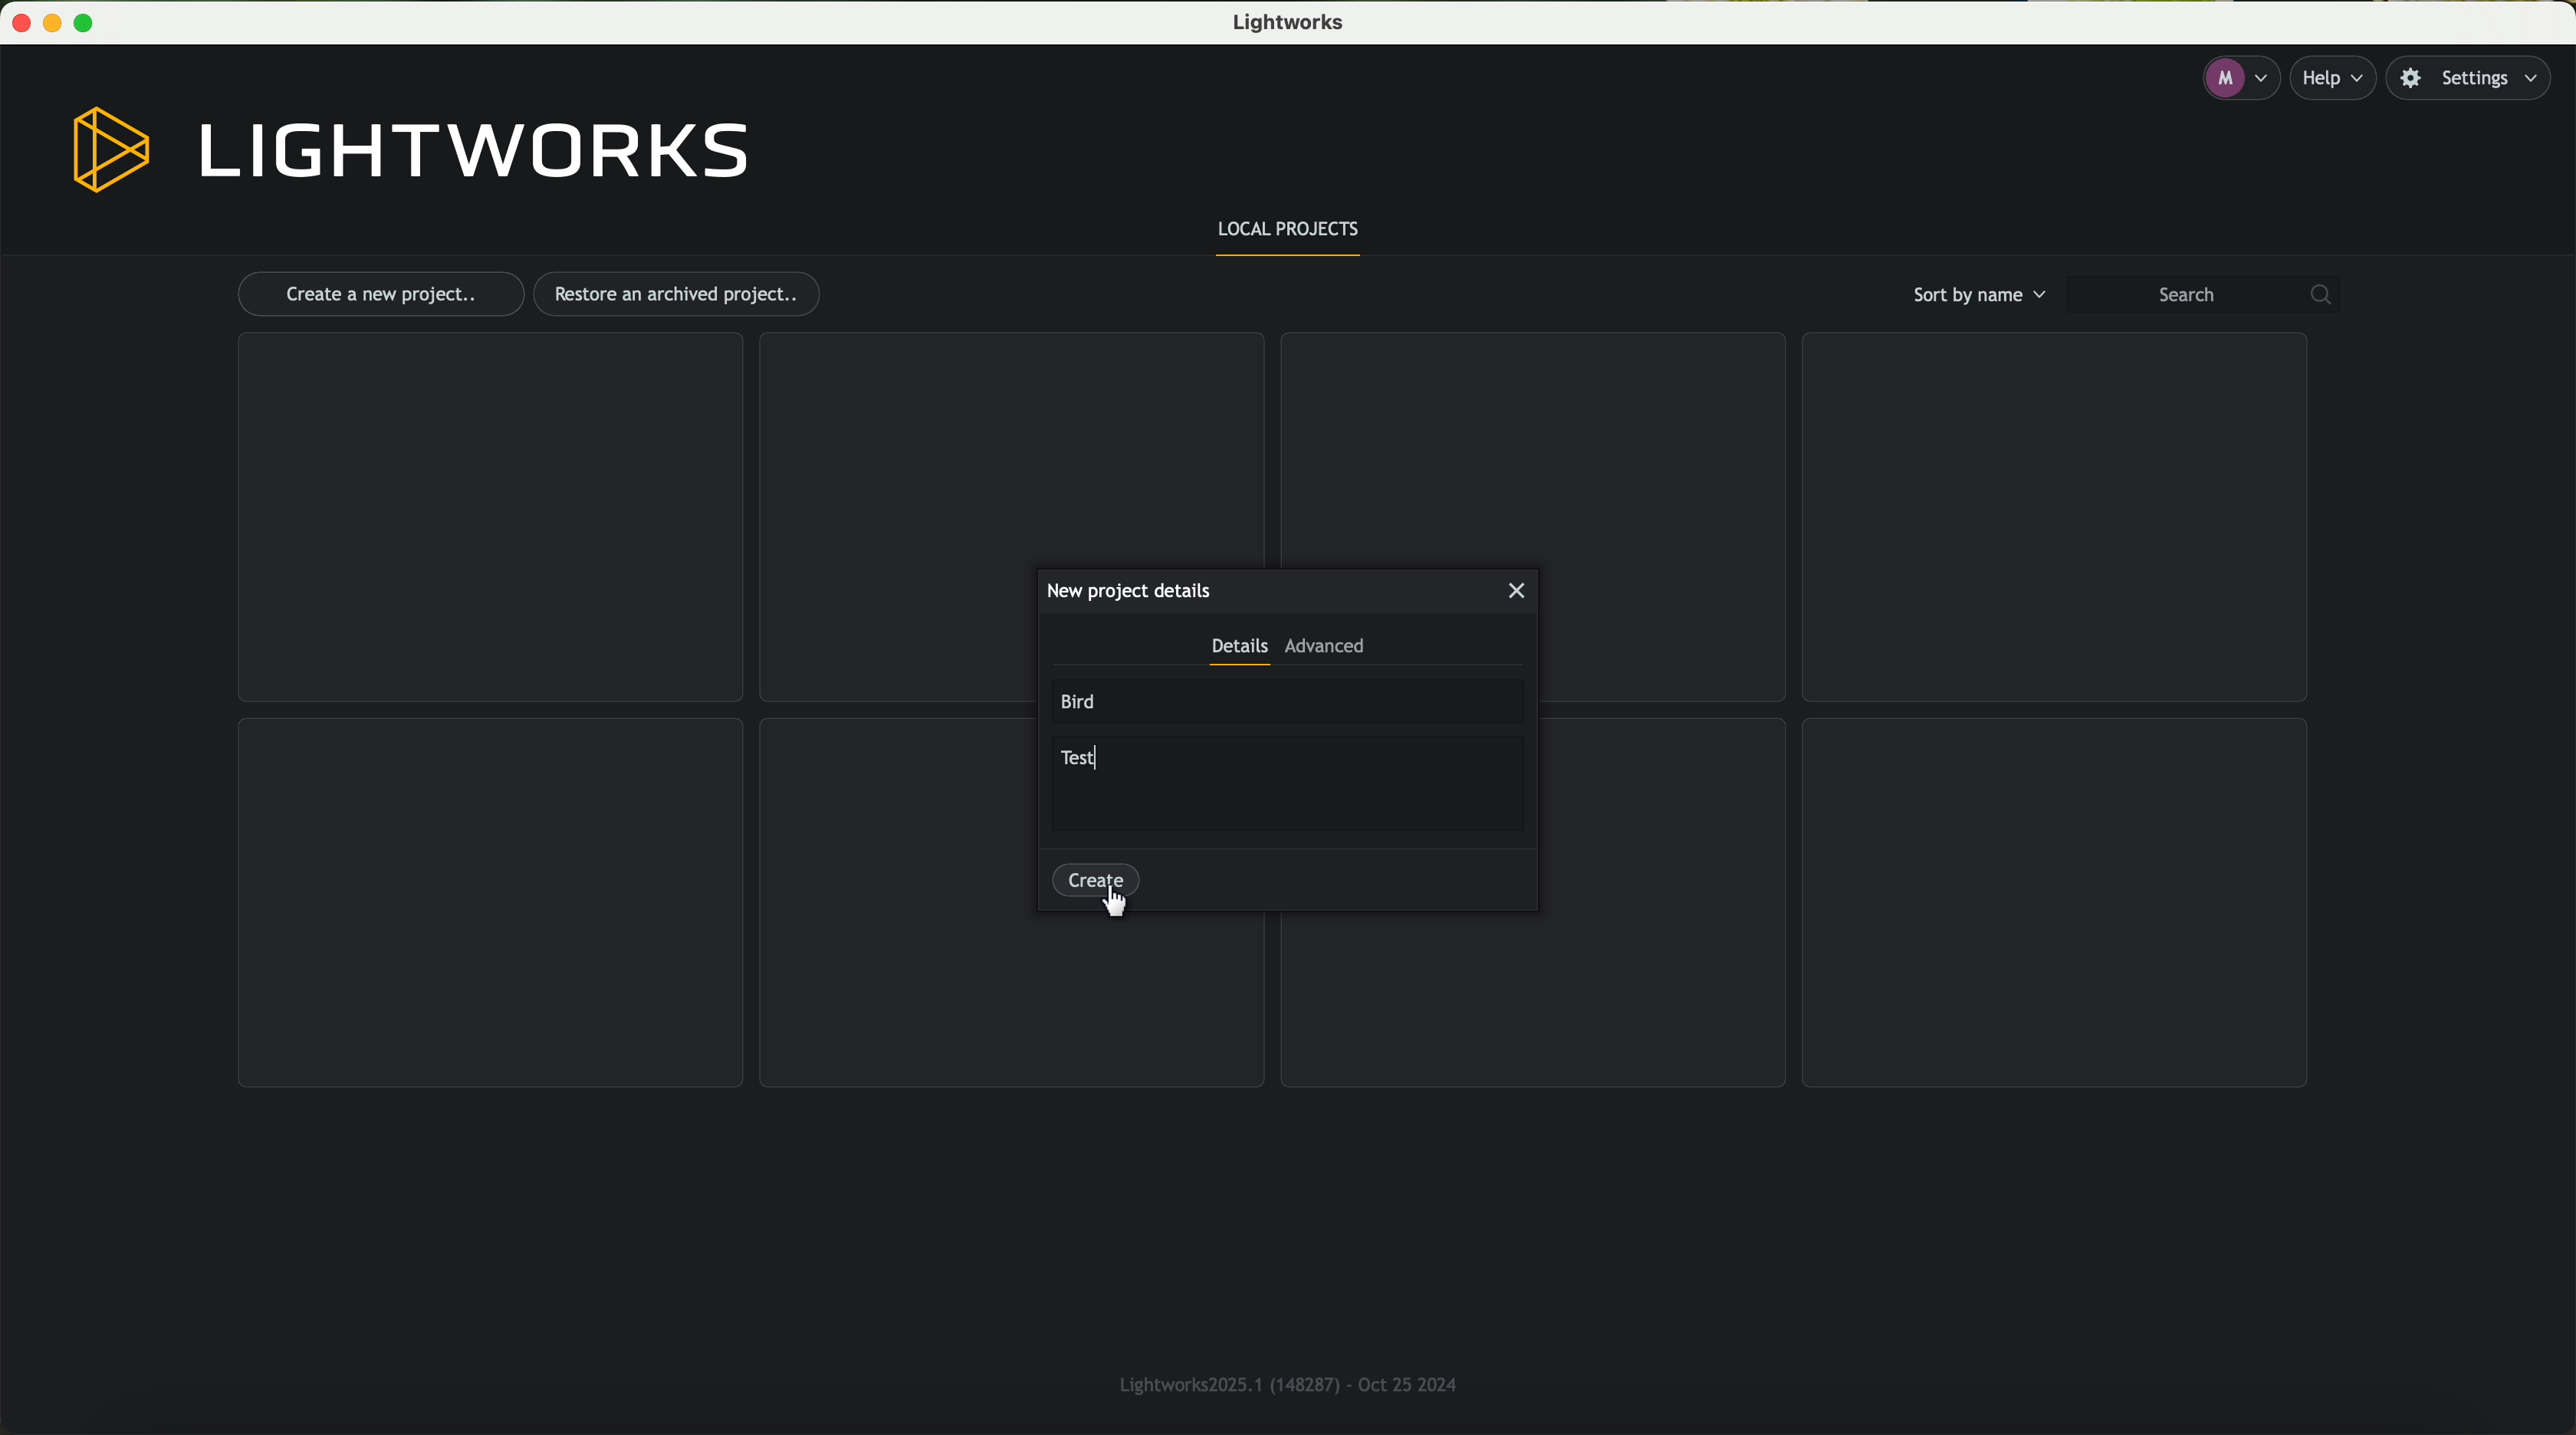 The height and width of the screenshot is (1435, 2576). What do you see at coordinates (2238, 79) in the screenshot?
I see `profile` at bounding box center [2238, 79].